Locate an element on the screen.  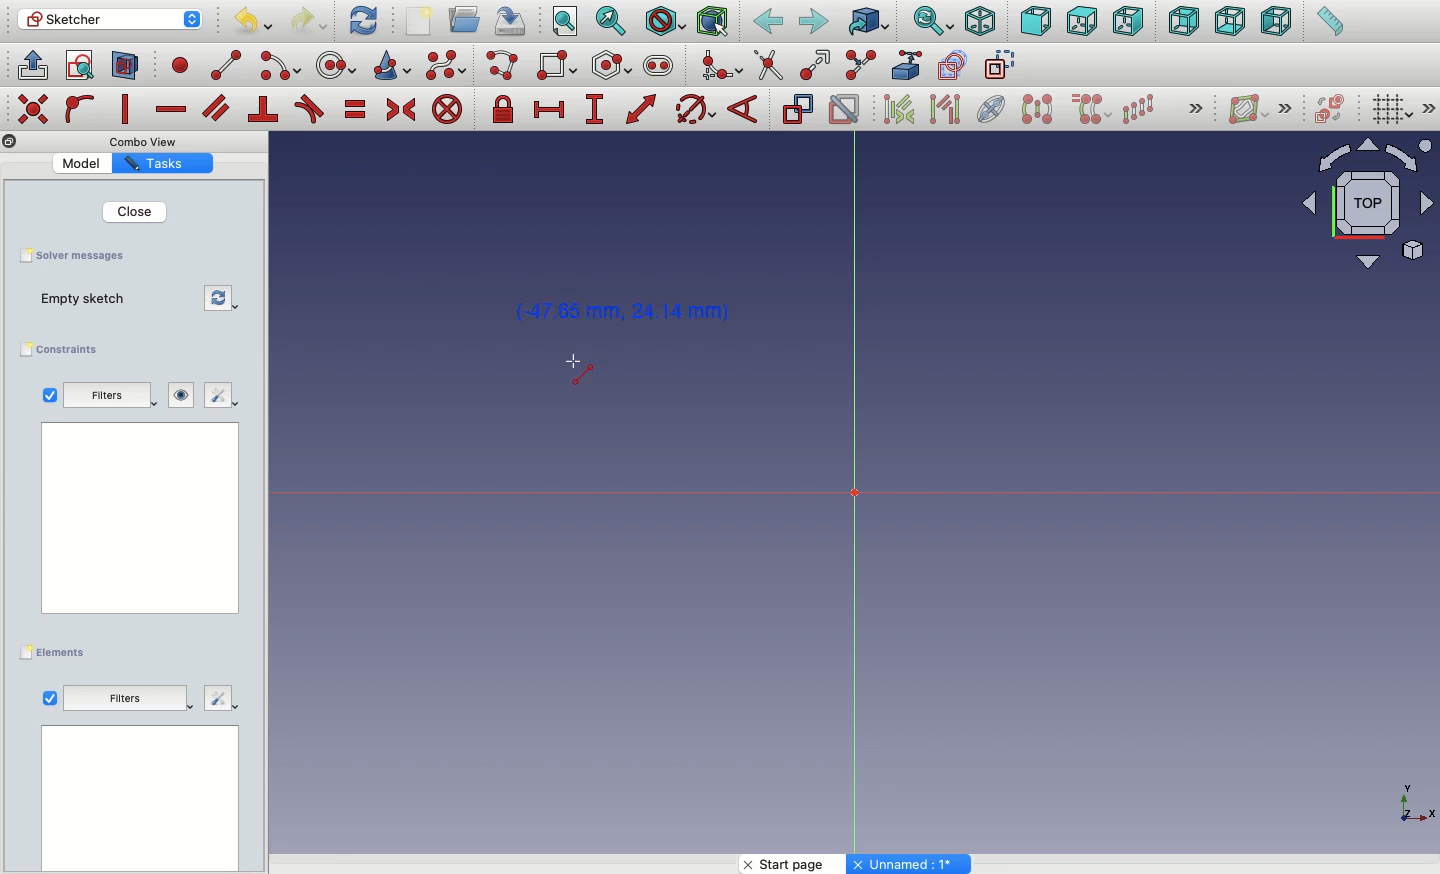
Edit is located at coordinates (223, 396).